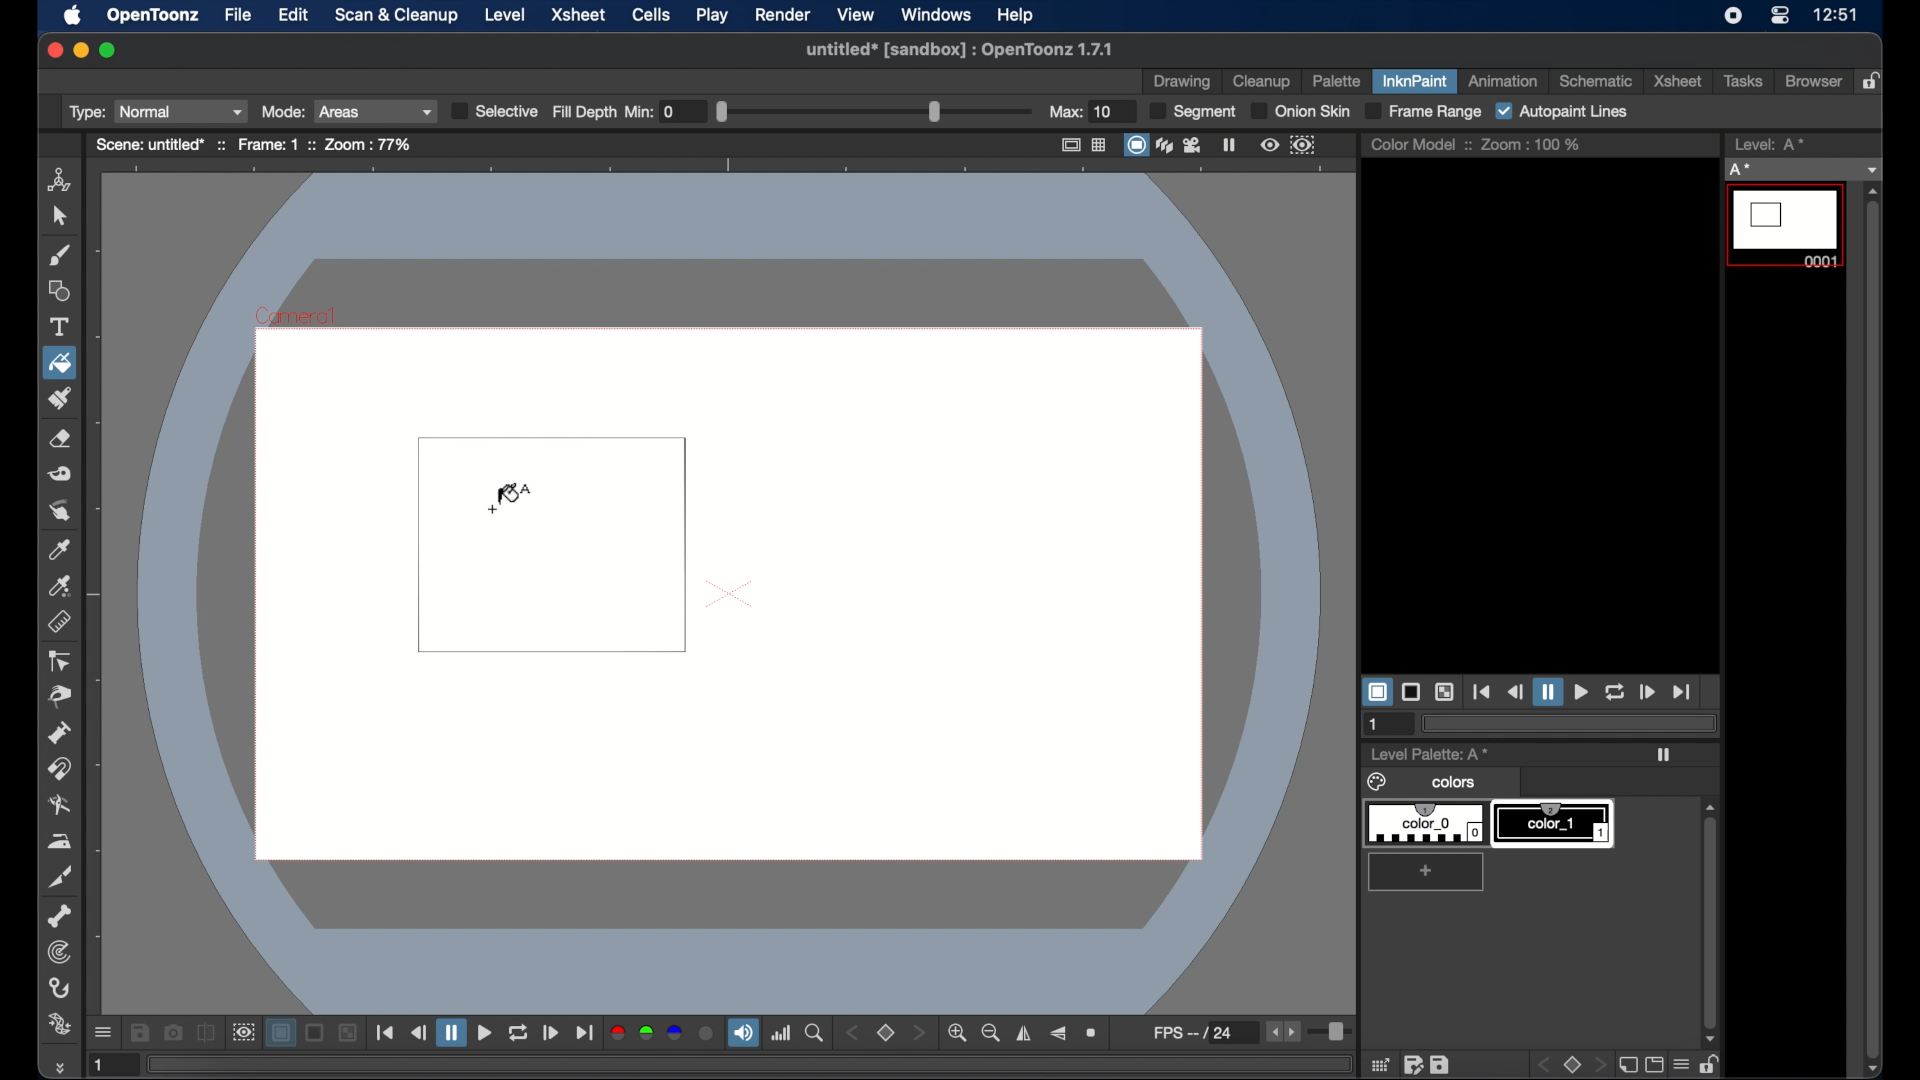 This screenshot has height=1080, width=1920. What do you see at coordinates (782, 15) in the screenshot?
I see `render` at bounding box center [782, 15].